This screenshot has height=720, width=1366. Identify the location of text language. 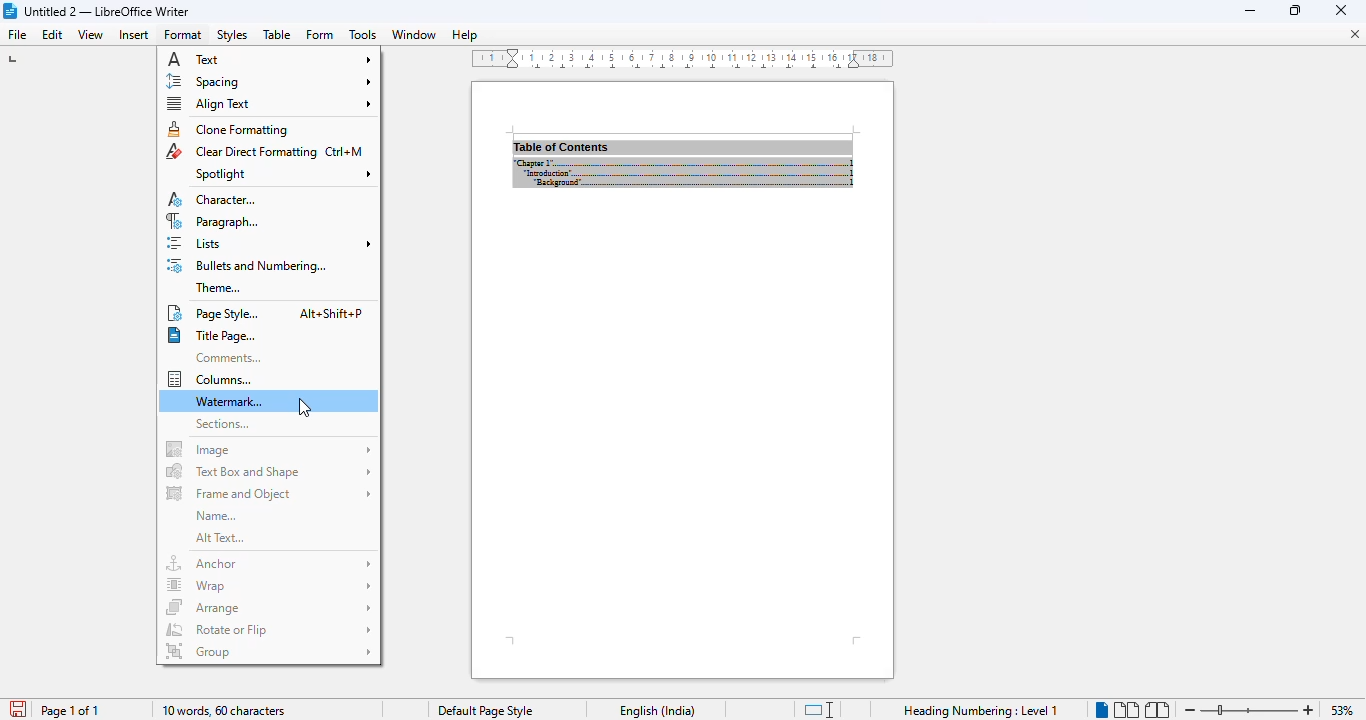
(659, 710).